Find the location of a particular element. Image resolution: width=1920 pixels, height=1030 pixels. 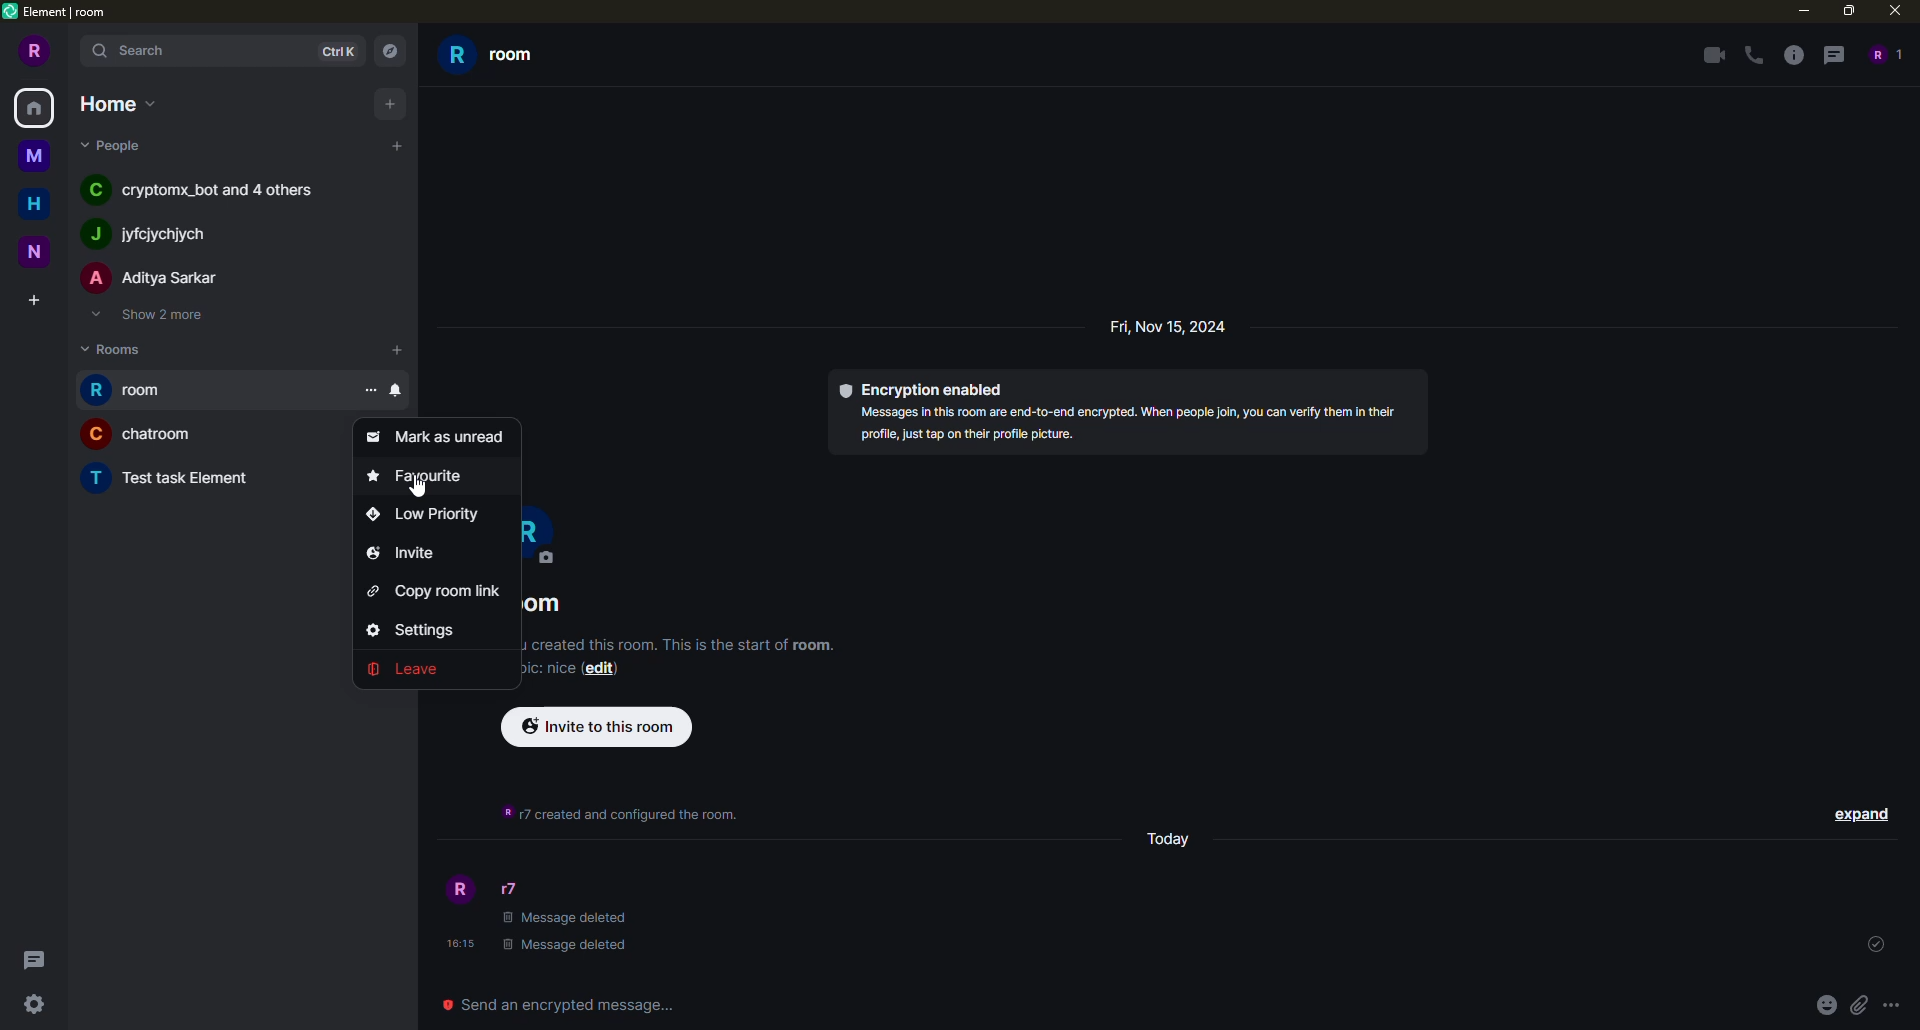

attach is located at coordinates (1858, 1004).